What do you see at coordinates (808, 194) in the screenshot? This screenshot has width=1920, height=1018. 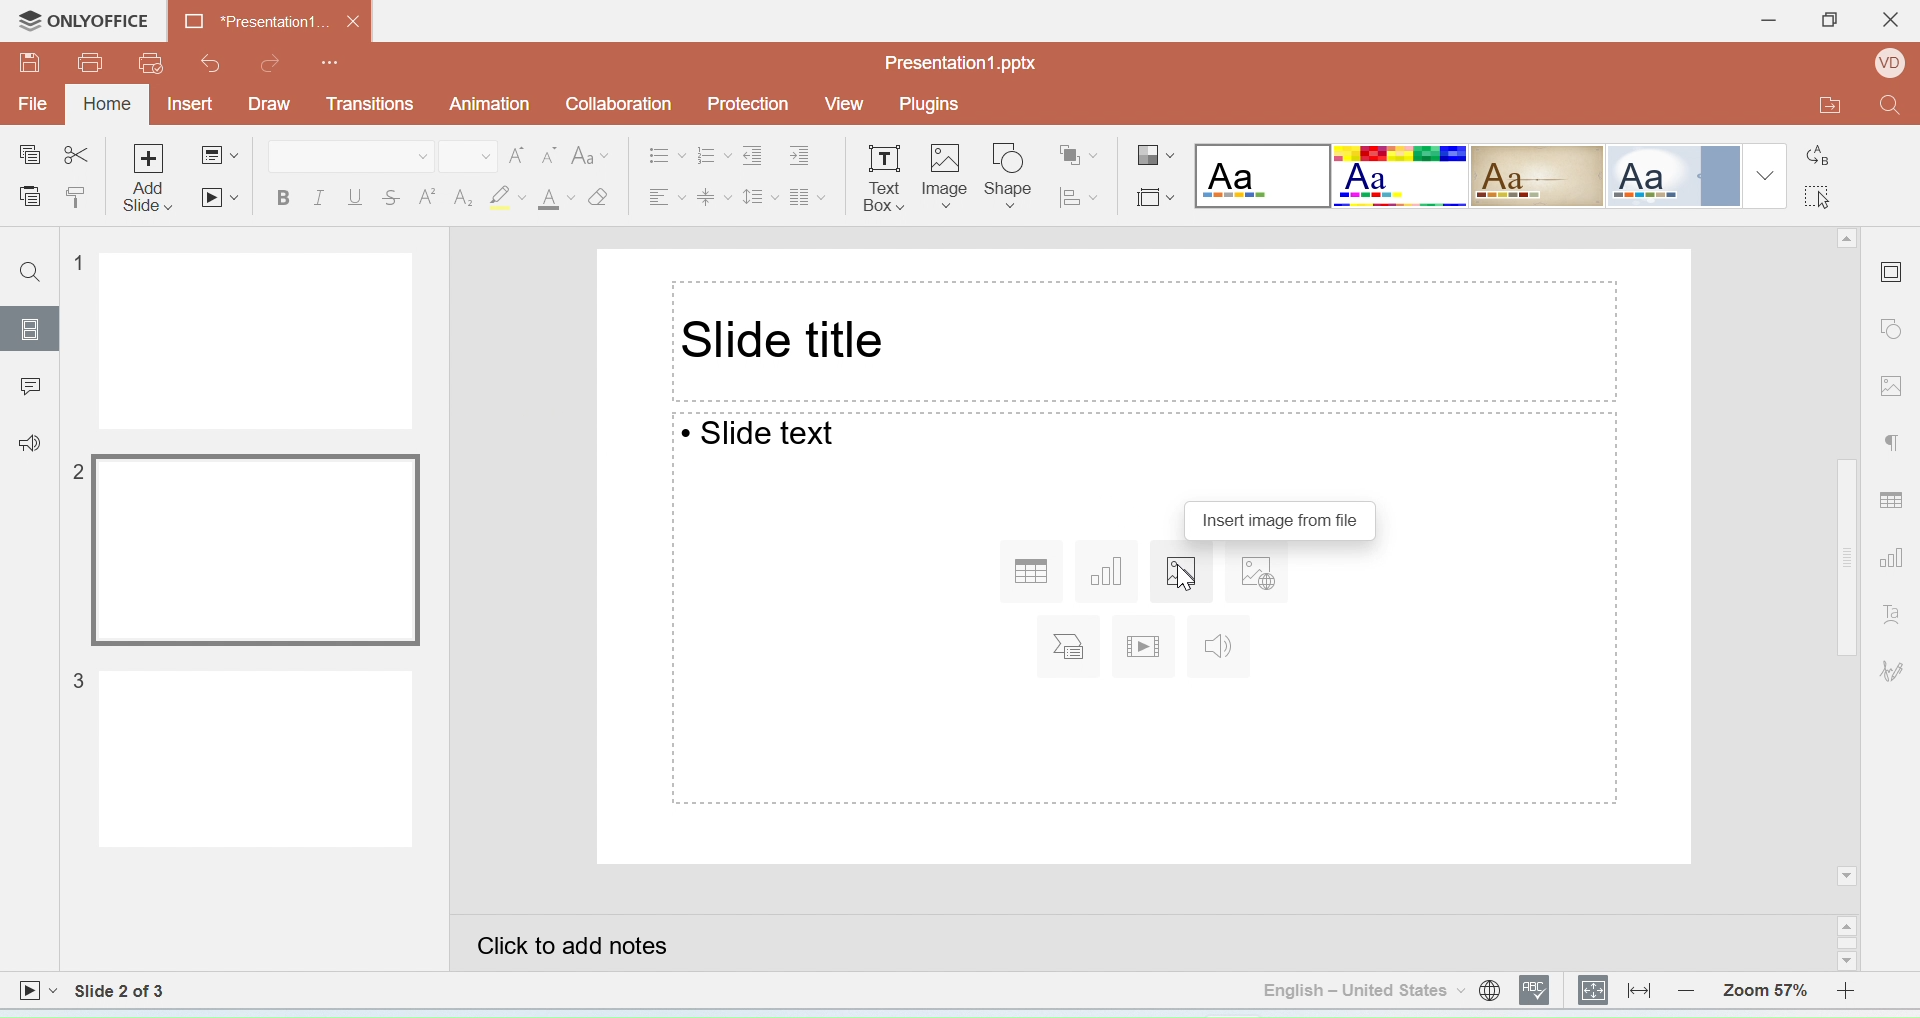 I see `Insert columns` at bounding box center [808, 194].